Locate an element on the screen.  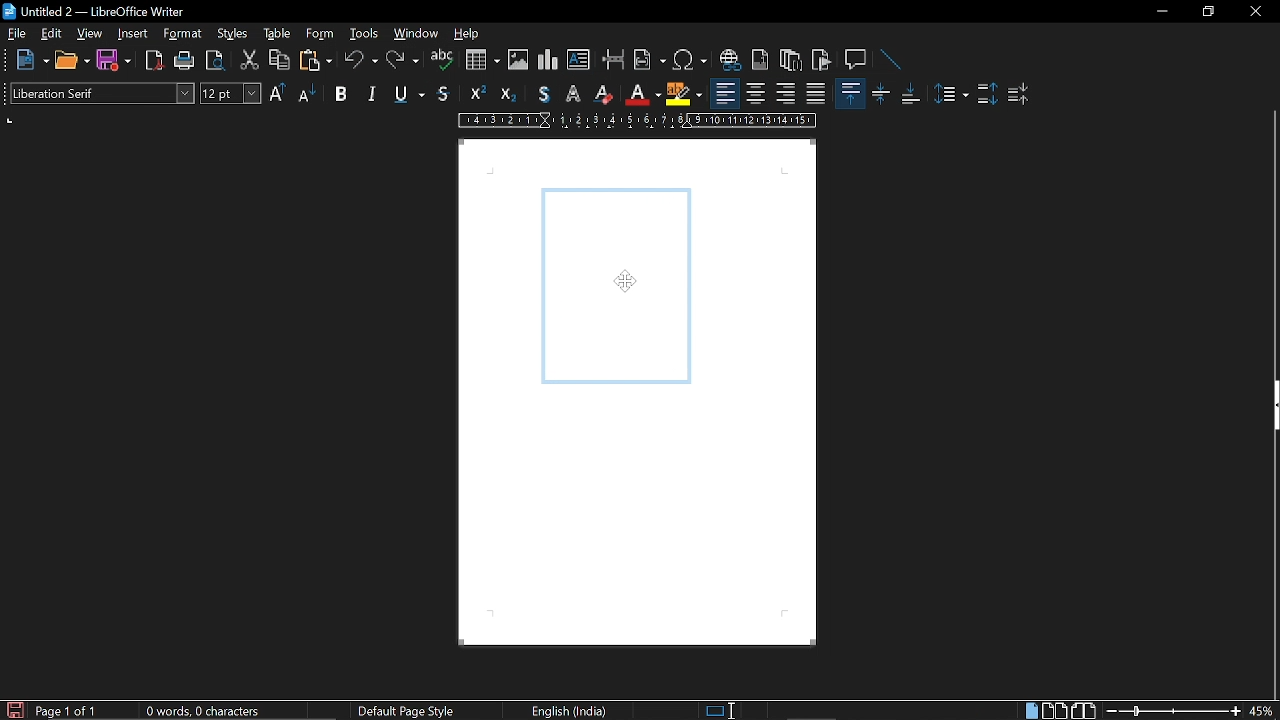
paste is located at coordinates (318, 63).